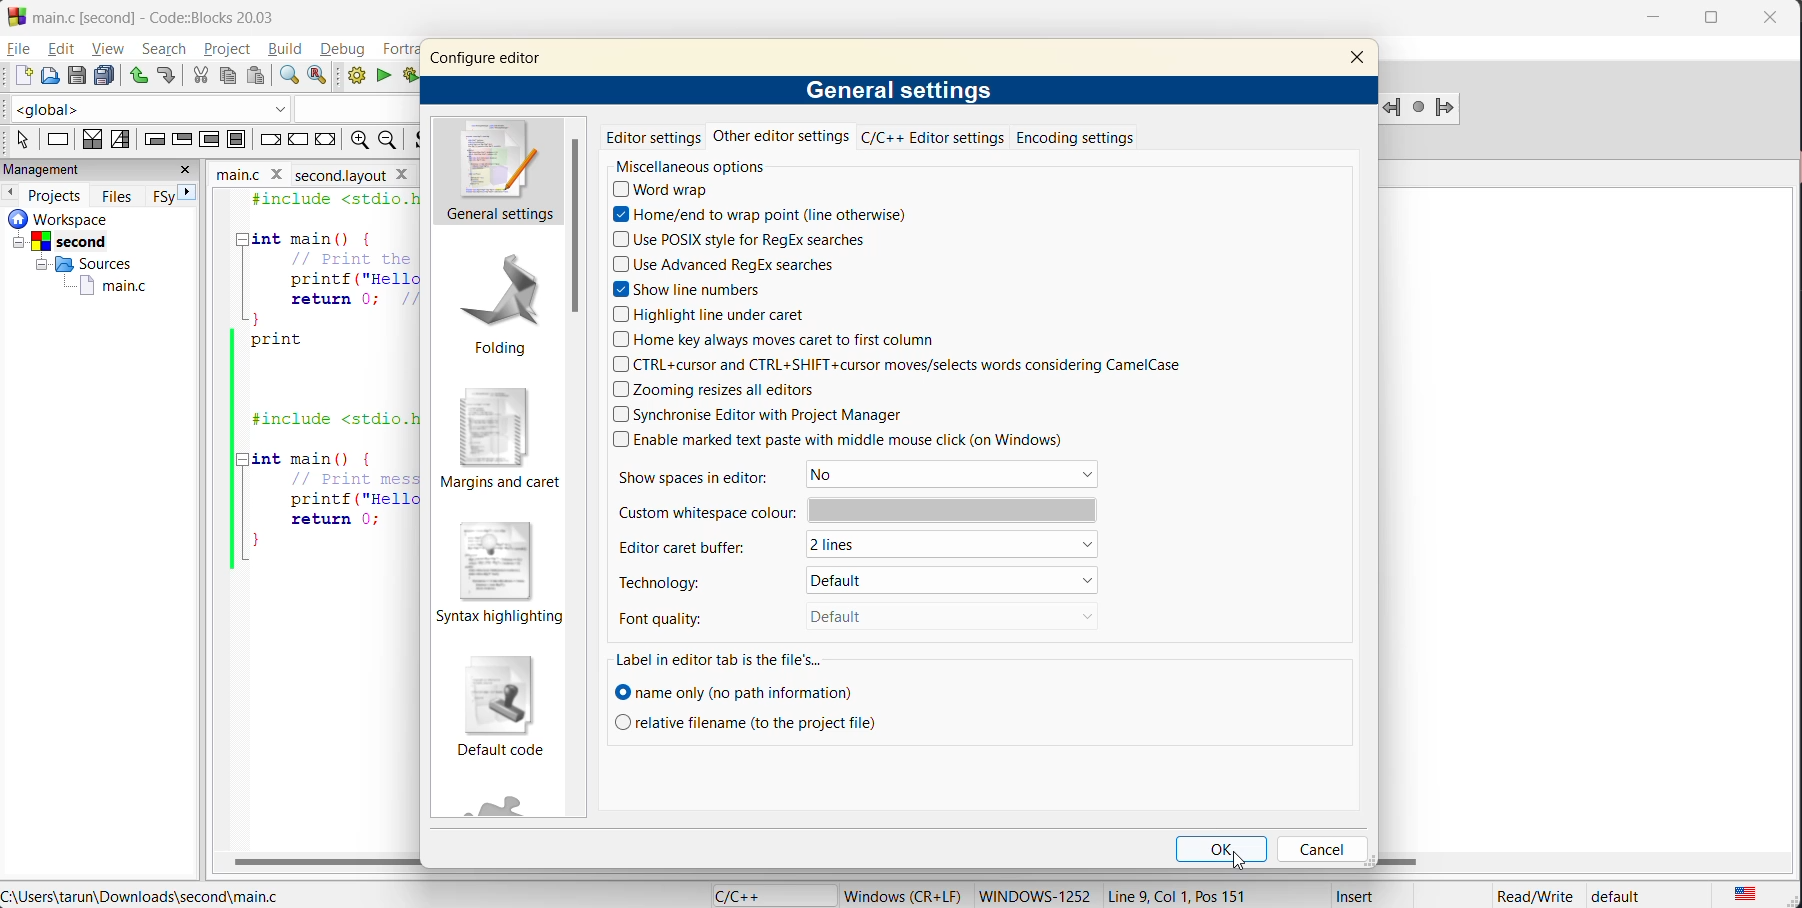 The image size is (1802, 908). Describe the element at coordinates (505, 709) in the screenshot. I see `default code` at that location.